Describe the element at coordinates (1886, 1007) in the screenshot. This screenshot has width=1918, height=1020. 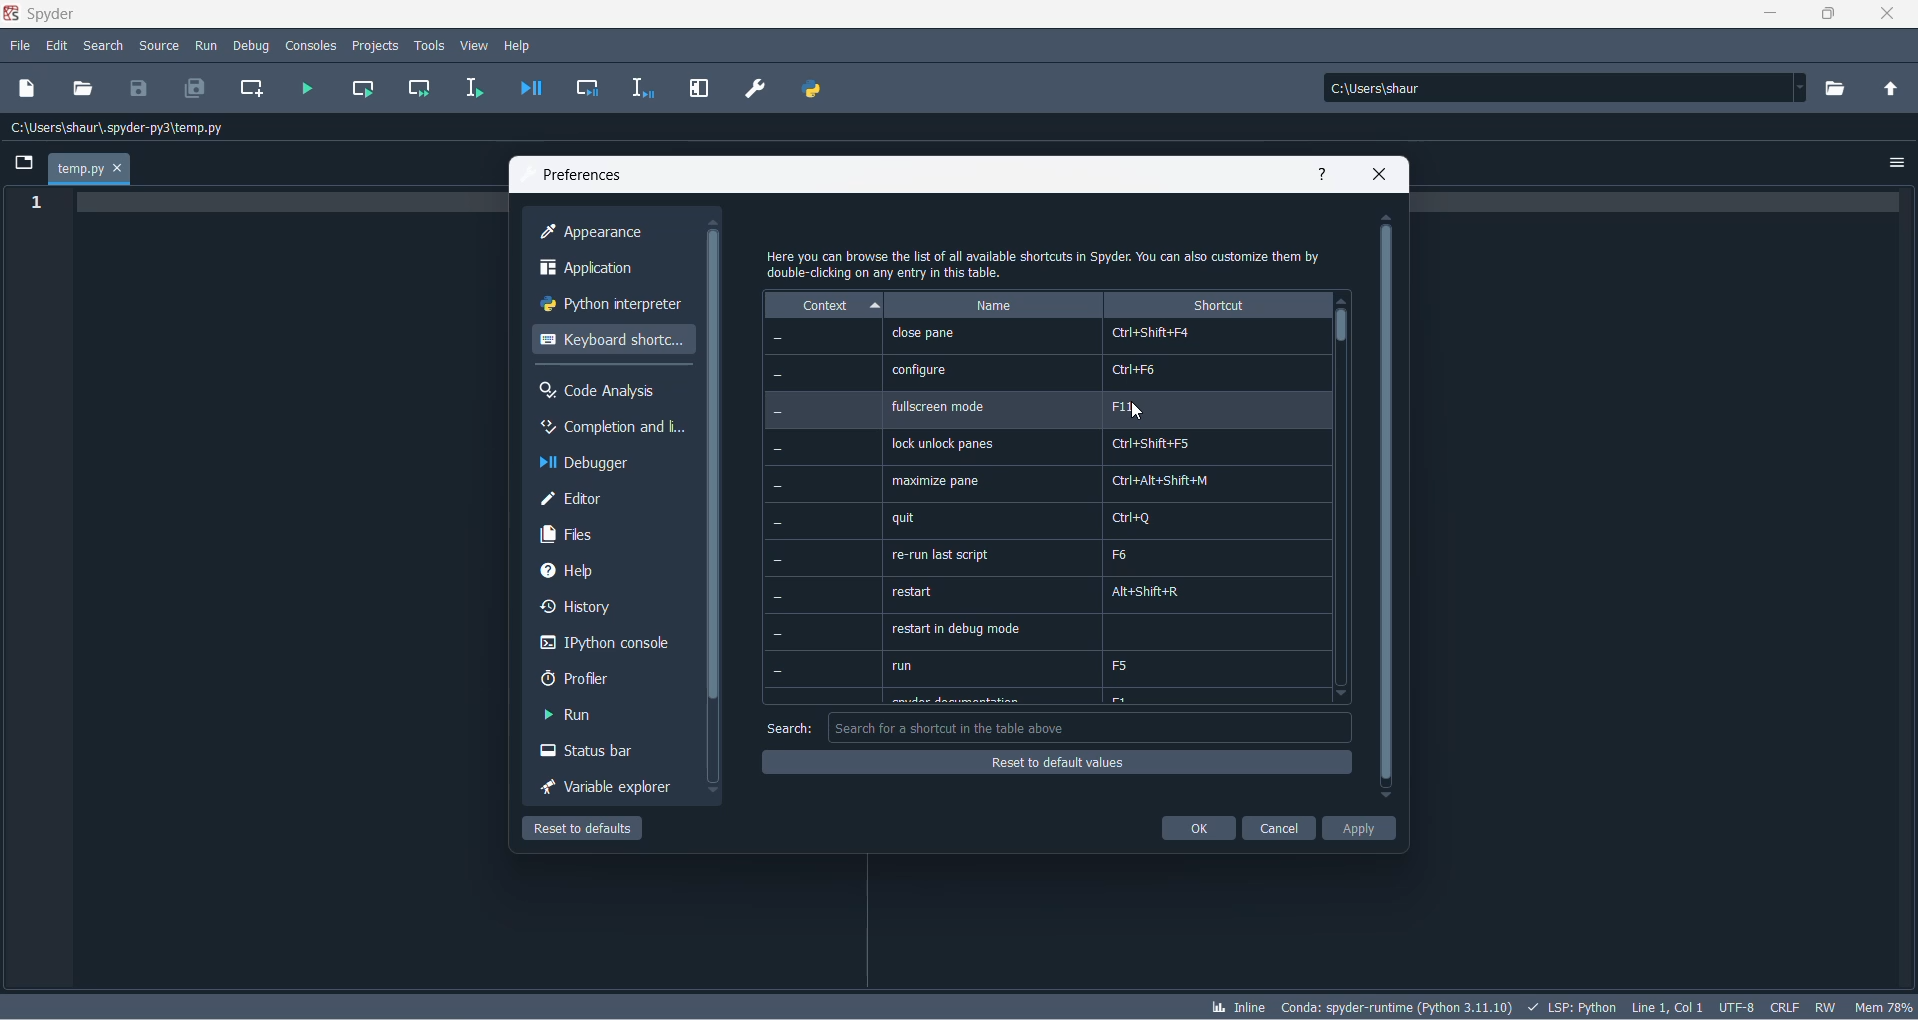
I see `memory usage` at that location.